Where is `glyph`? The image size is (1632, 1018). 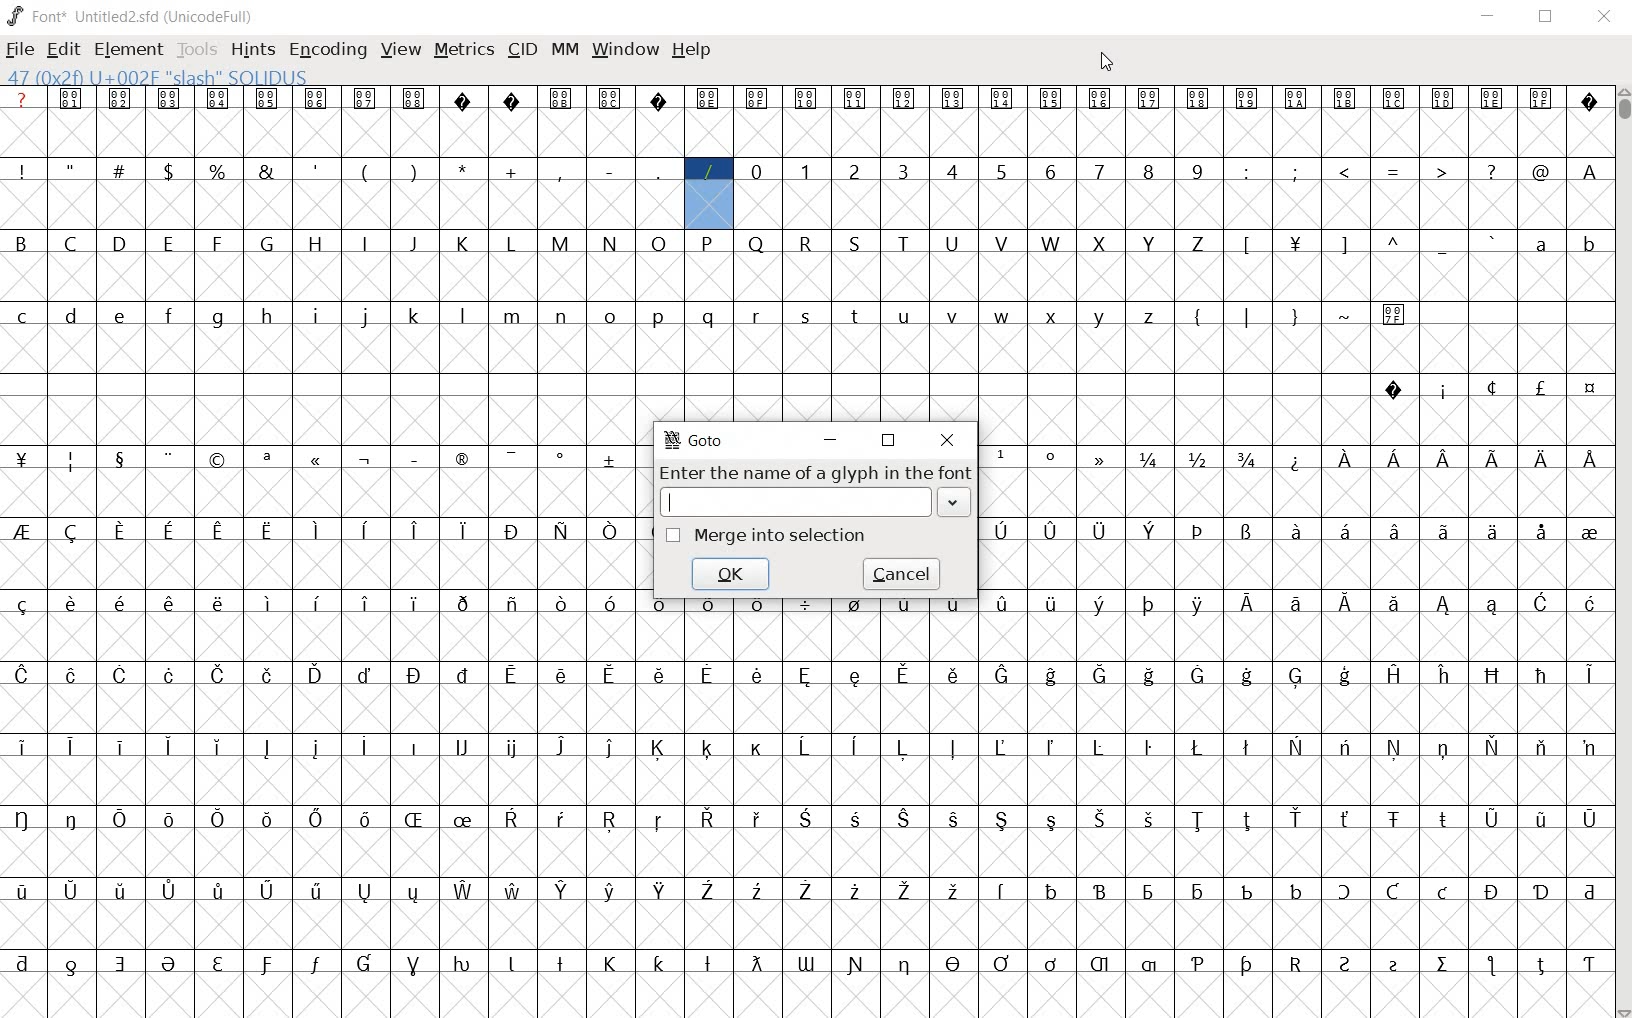 glyph is located at coordinates (413, 171).